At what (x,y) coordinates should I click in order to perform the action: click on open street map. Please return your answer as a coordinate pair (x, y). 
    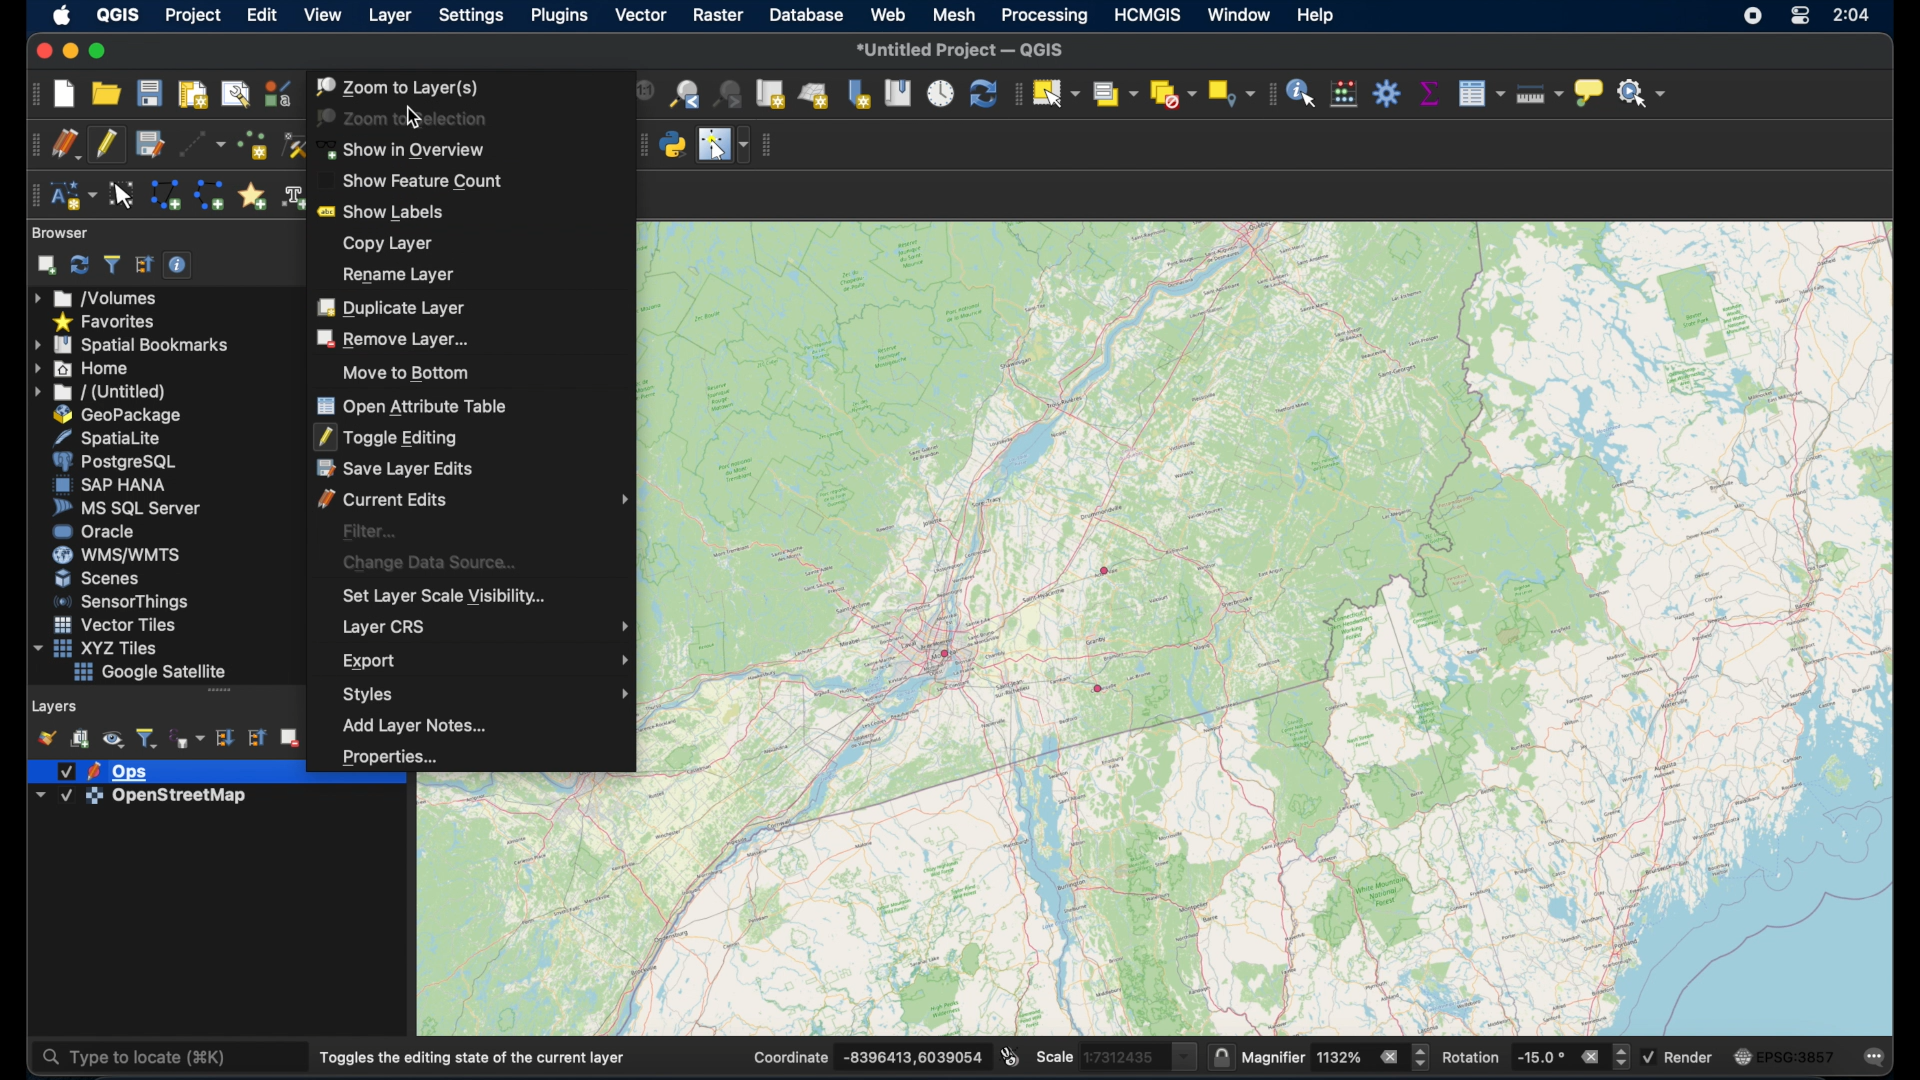
    Looking at the image, I should click on (783, 792).